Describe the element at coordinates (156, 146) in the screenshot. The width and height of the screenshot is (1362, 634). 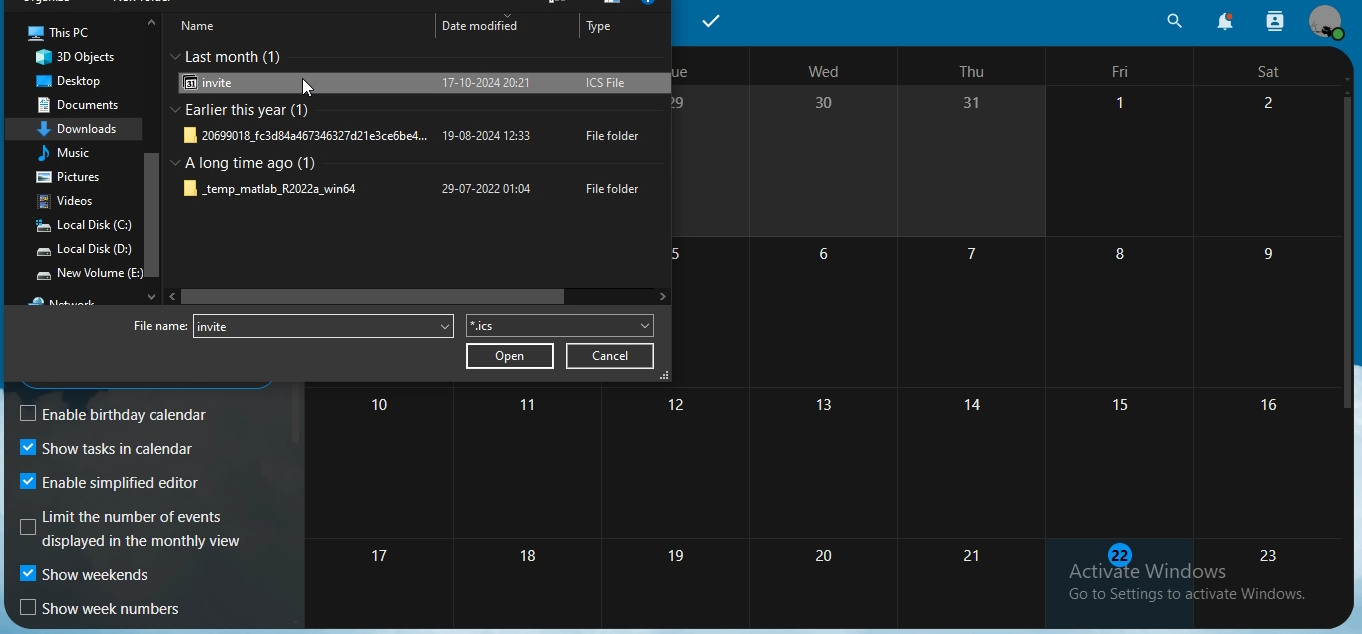
I see `scrollbar` at that location.